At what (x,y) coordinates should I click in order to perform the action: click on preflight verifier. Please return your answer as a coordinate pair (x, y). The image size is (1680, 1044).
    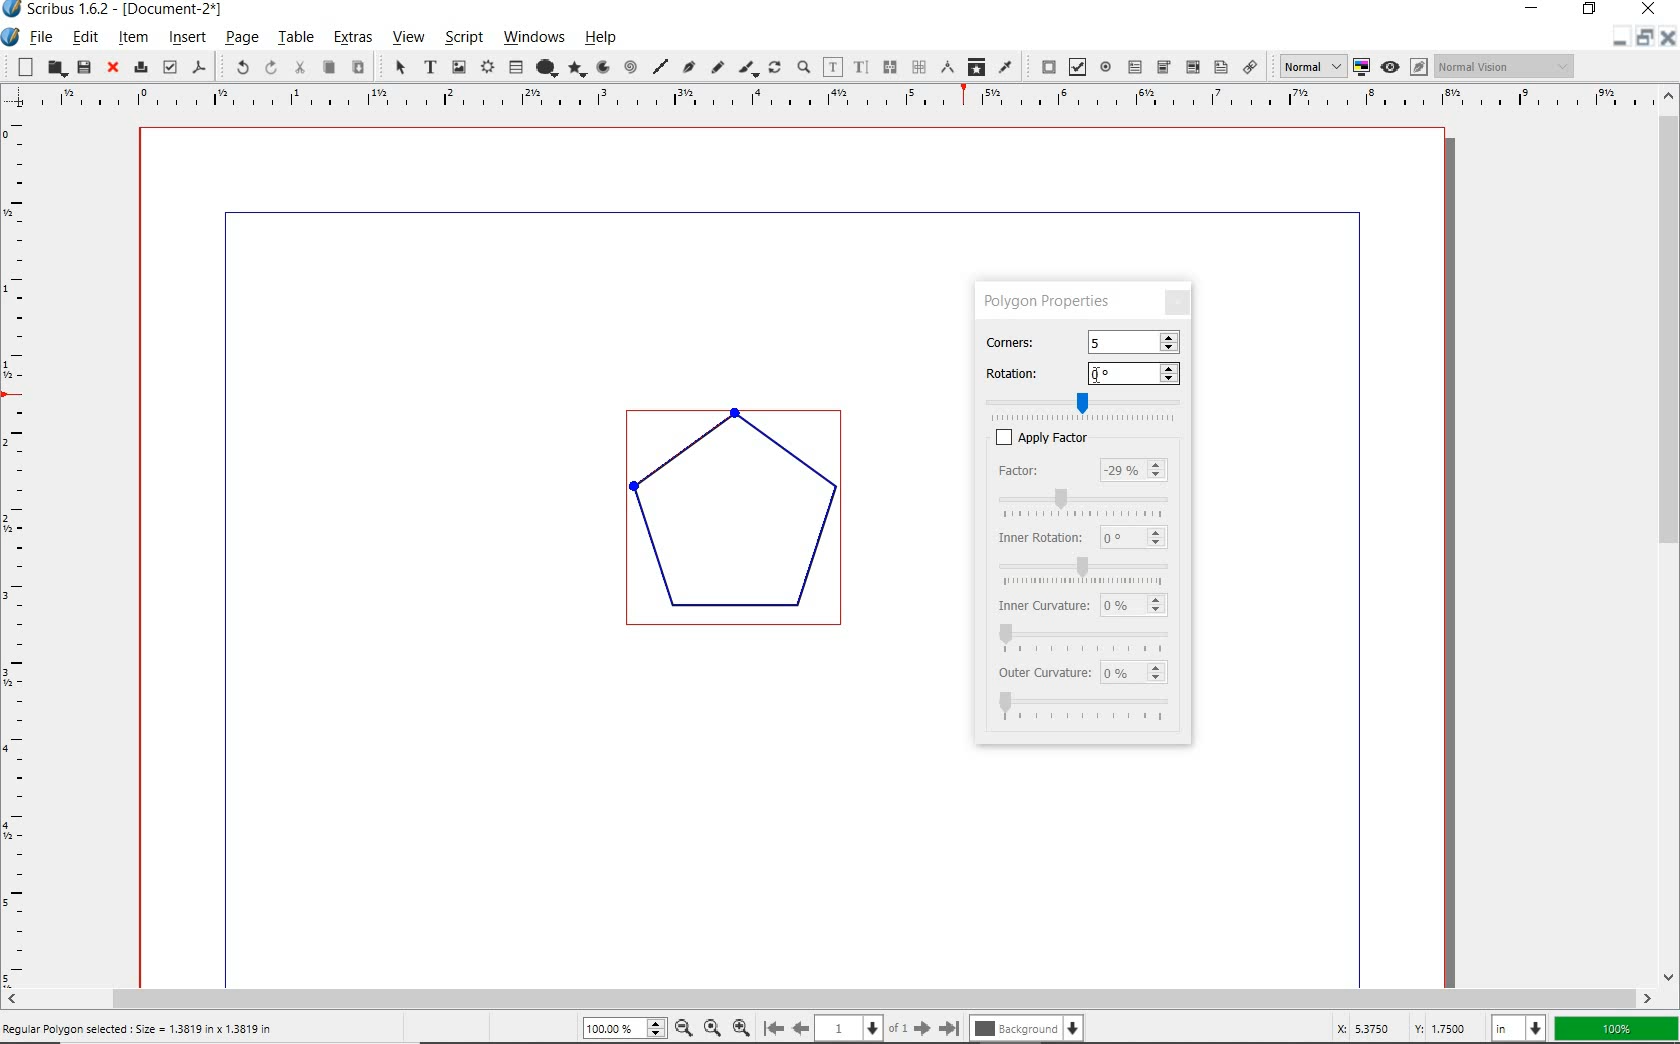
    Looking at the image, I should click on (169, 66).